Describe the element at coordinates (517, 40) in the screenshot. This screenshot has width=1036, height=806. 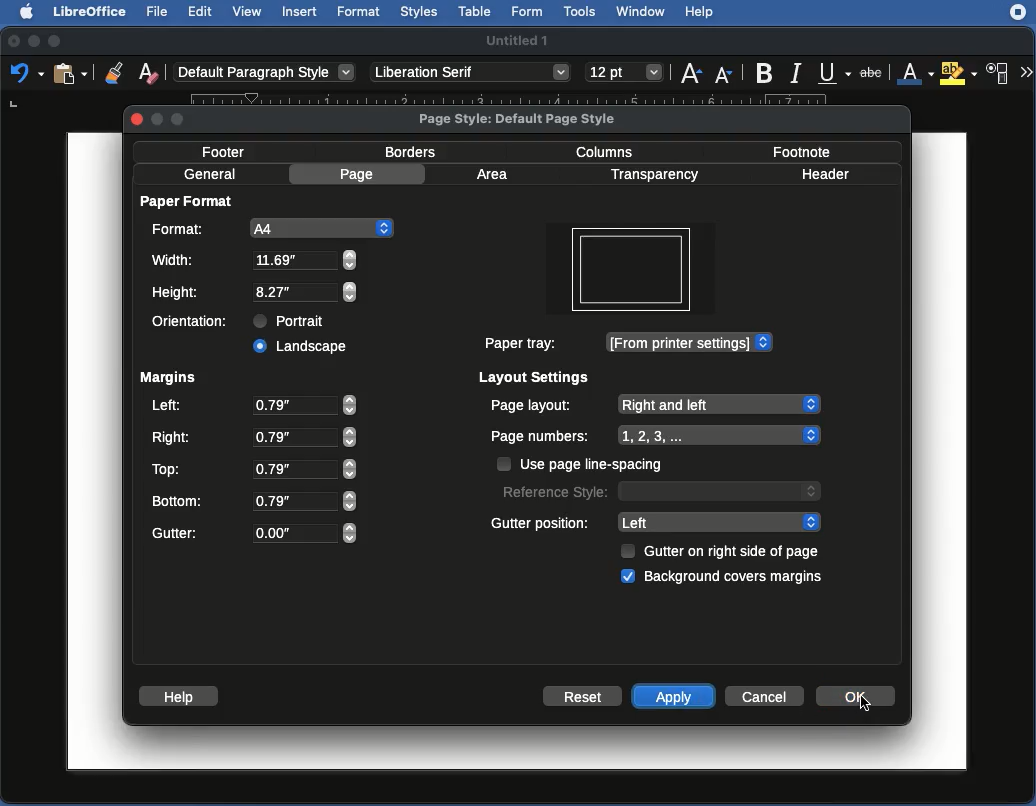
I see `Name` at that location.